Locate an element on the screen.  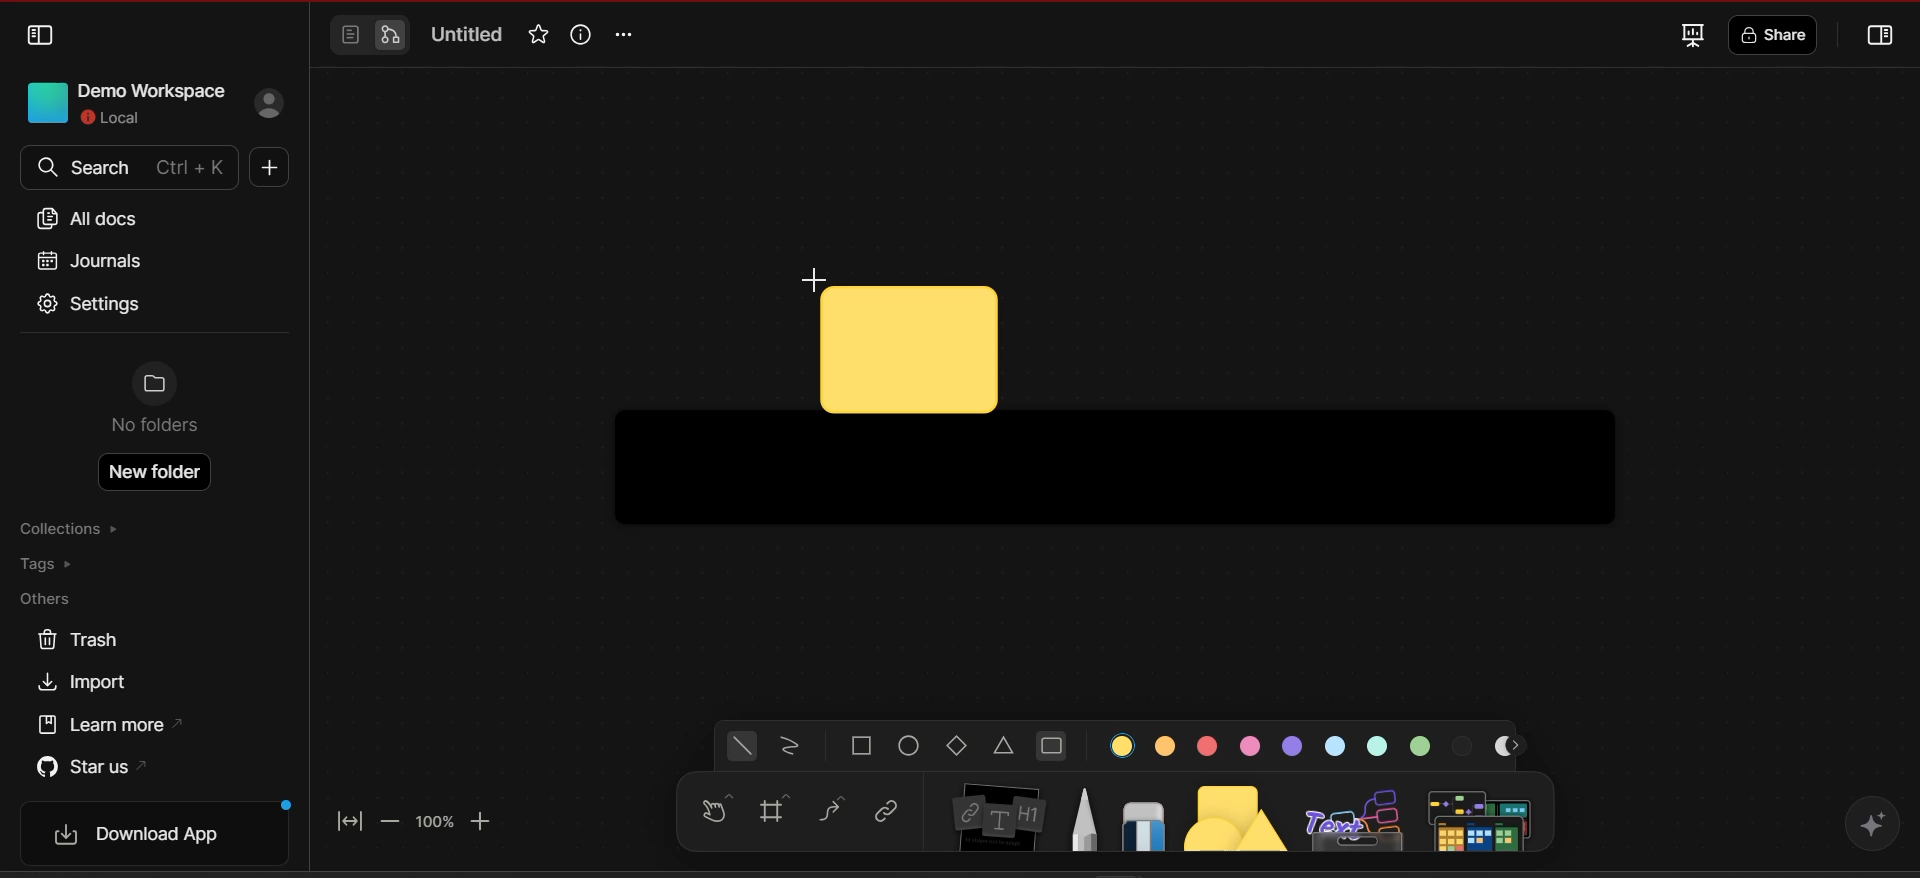
Untitled is located at coordinates (468, 36).